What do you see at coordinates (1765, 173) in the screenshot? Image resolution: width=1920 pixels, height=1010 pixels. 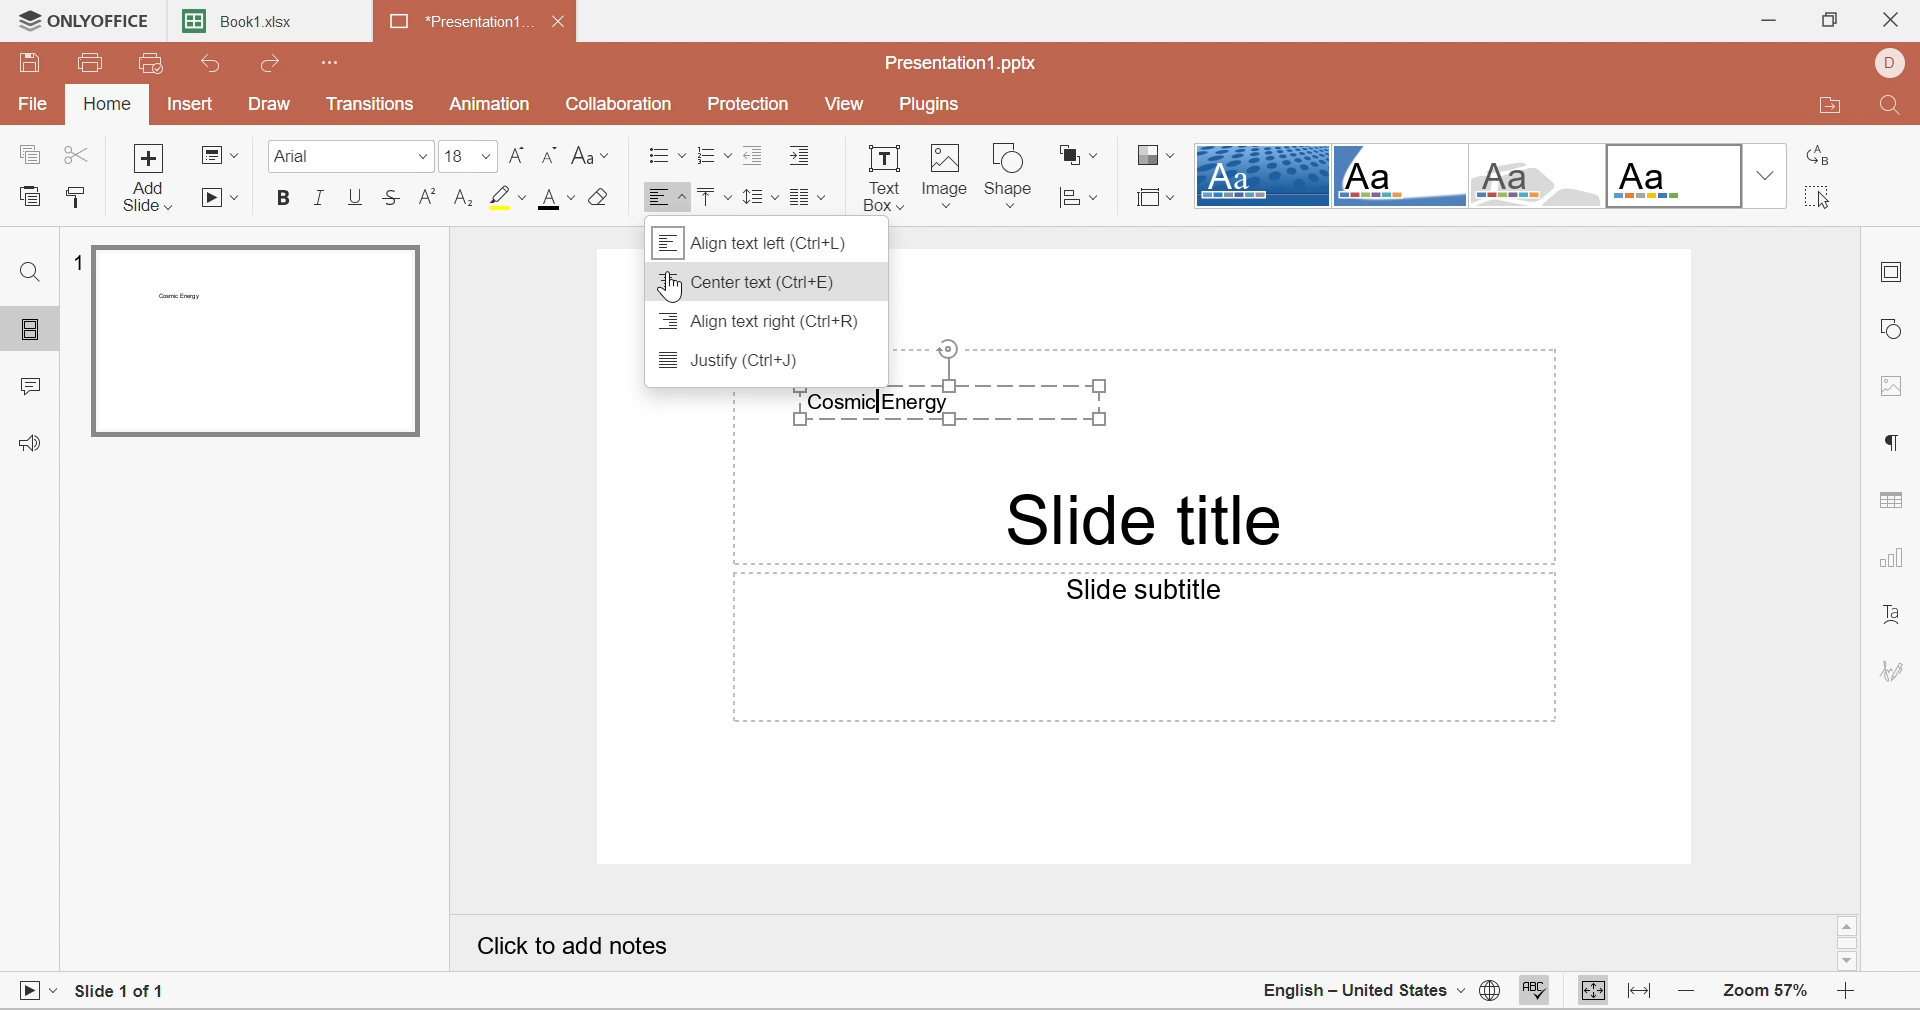 I see `Drop Down` at bounding box center [1765, 173].